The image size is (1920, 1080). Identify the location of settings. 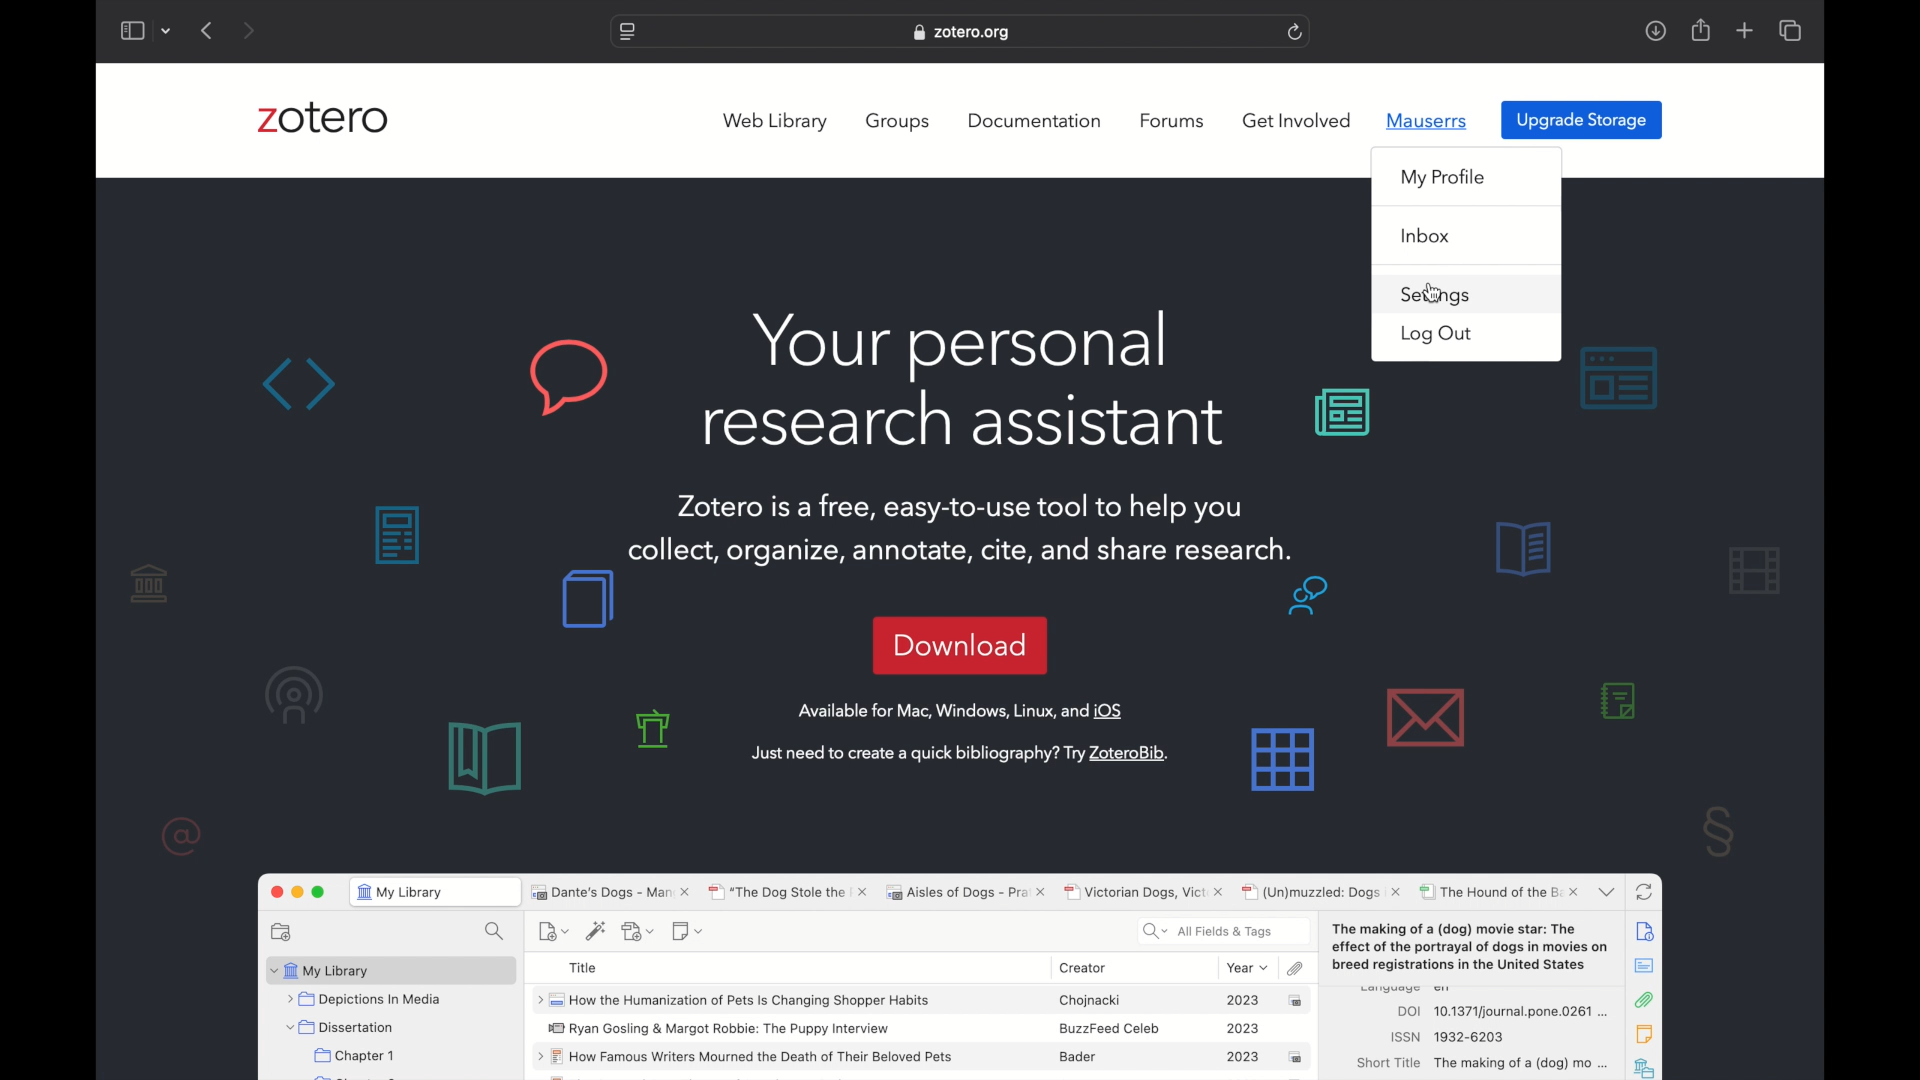
(1438, 296).